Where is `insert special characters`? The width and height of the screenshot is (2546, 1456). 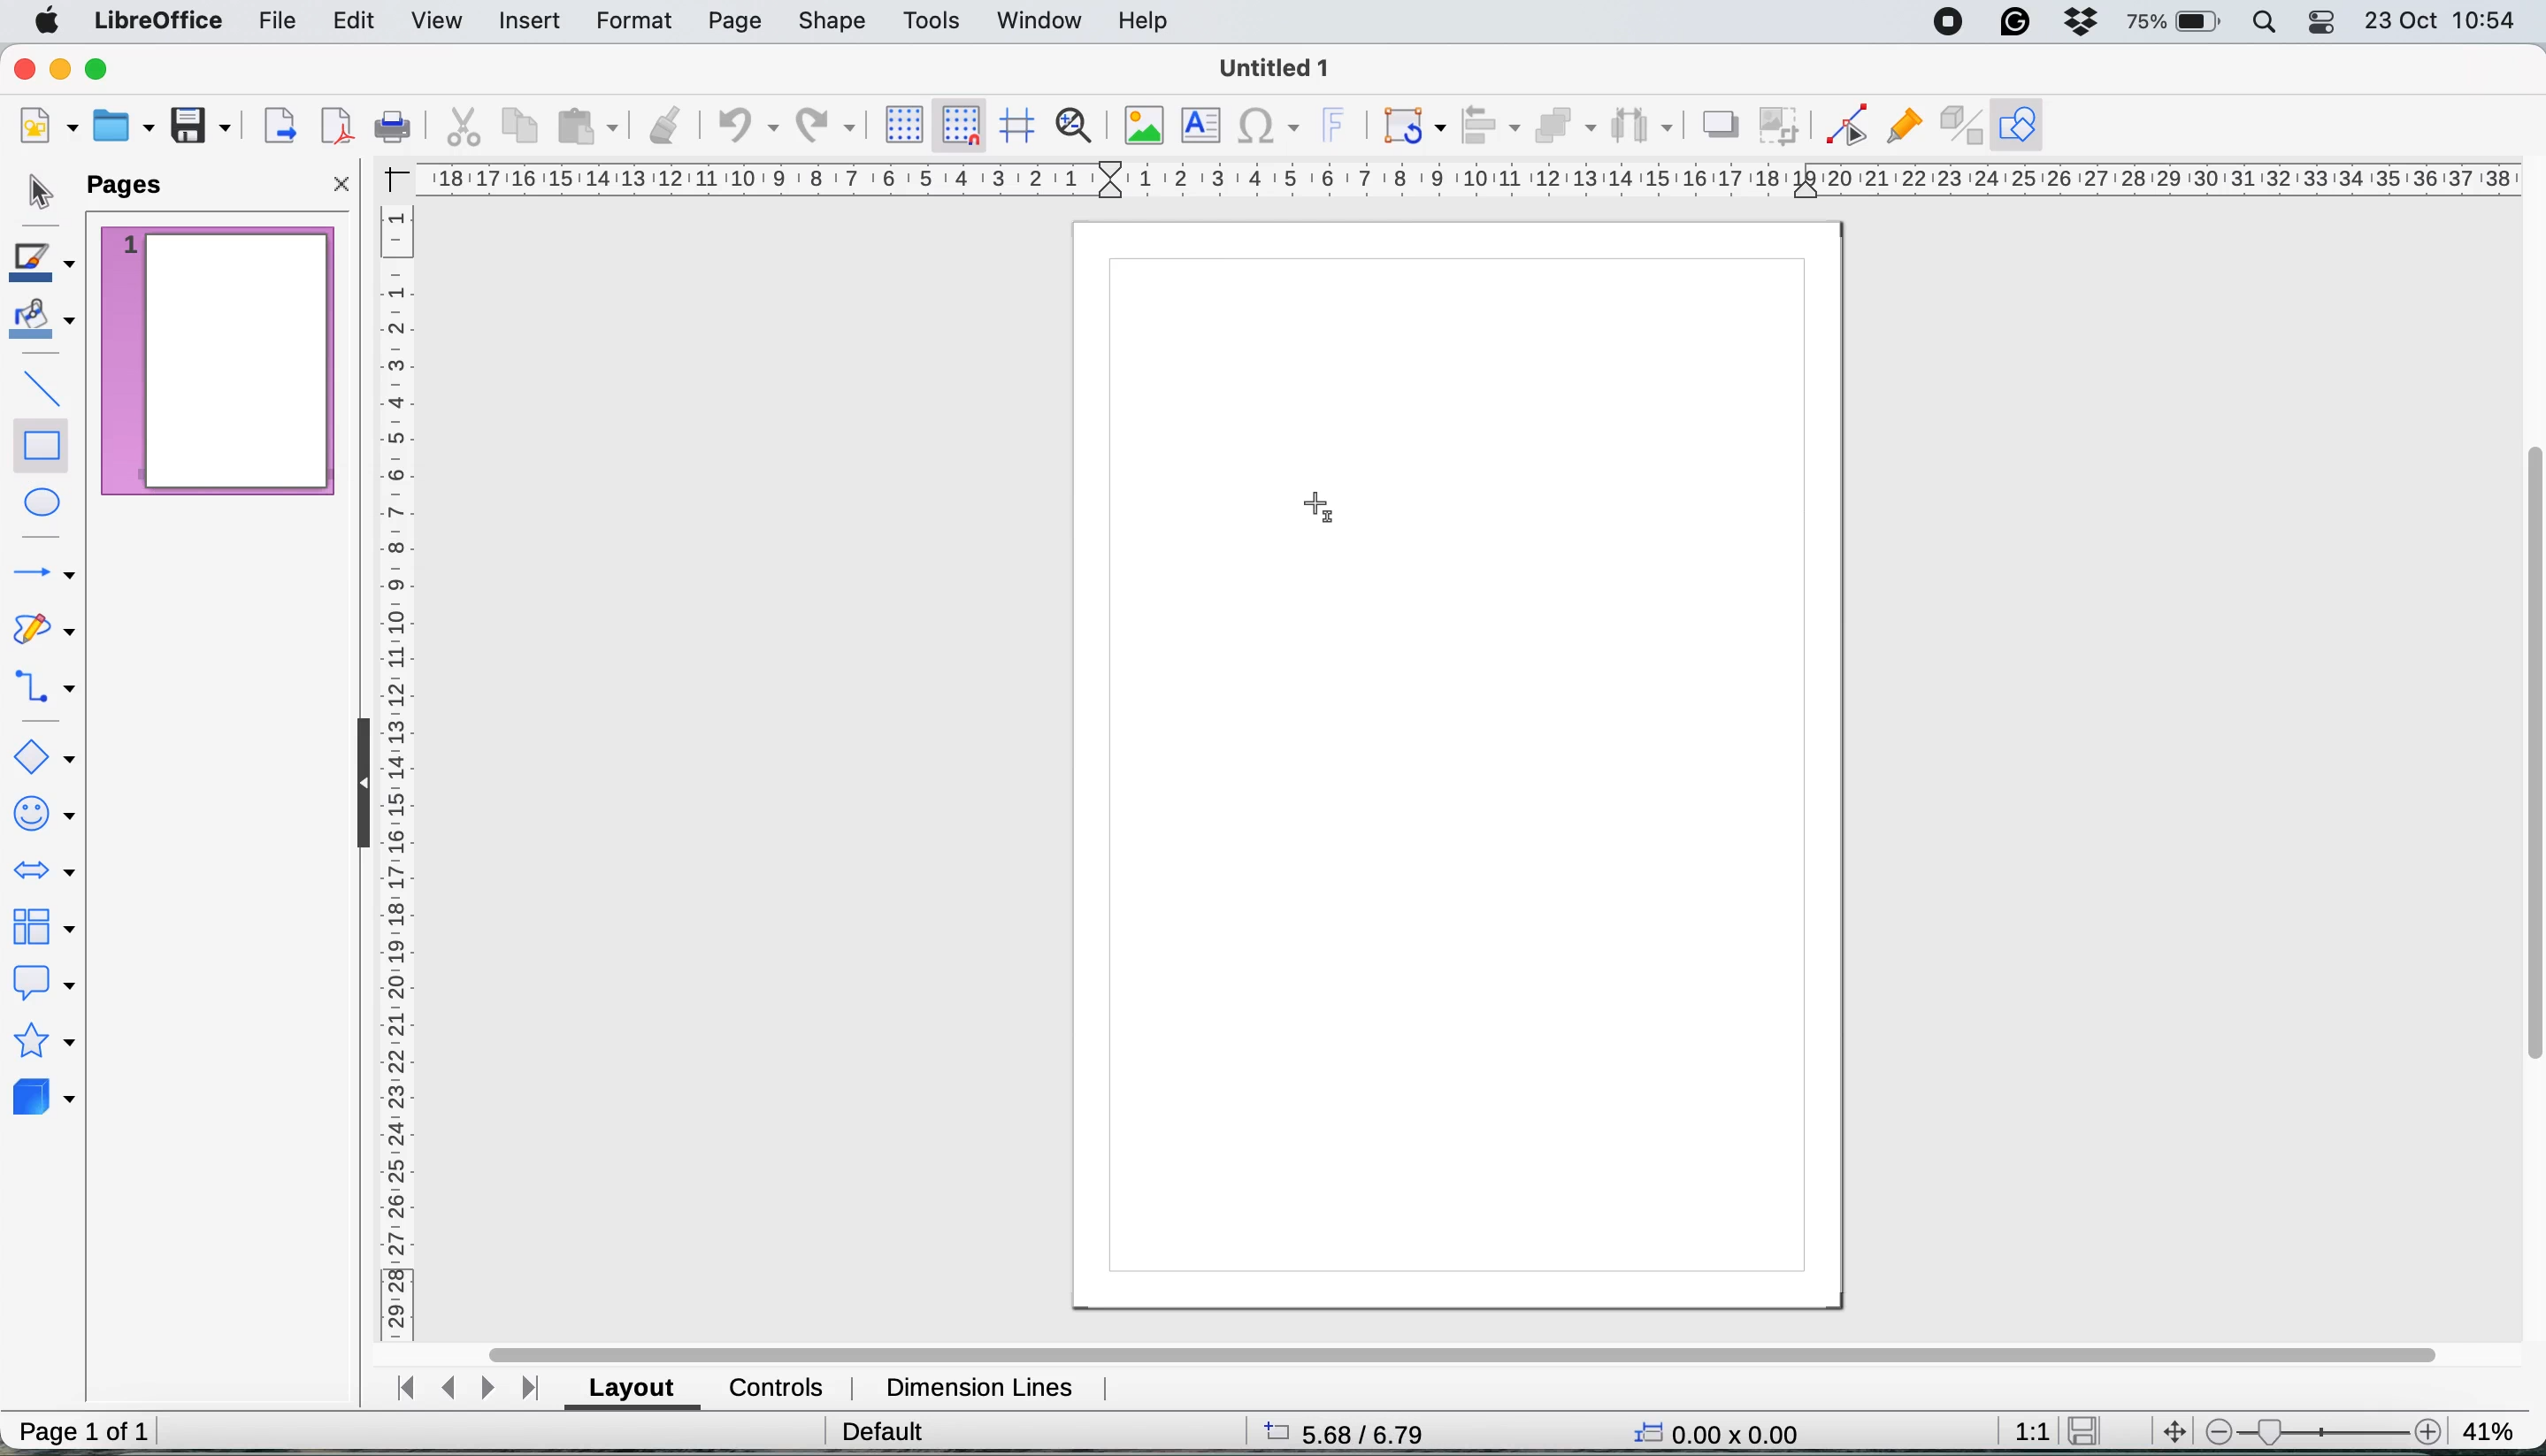
insert special characters is located at coordinates (1269, 130).